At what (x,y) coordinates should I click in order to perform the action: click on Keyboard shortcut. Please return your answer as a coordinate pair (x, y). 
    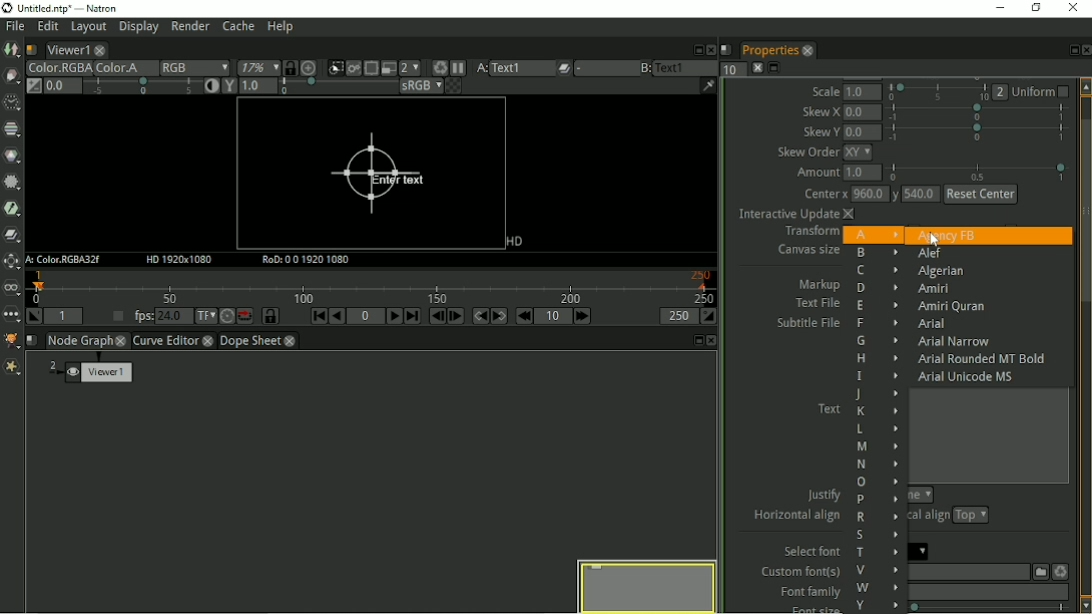
    Looking at the image, I should click on (437, 67).